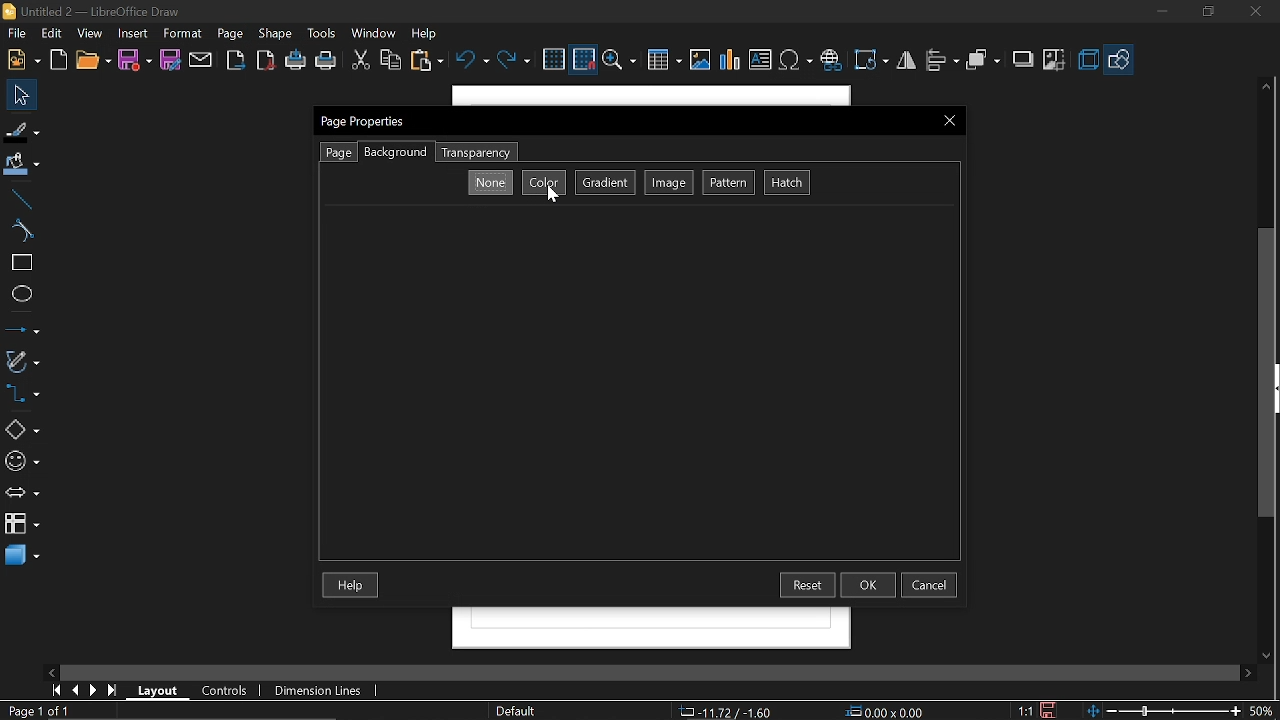 The width and height of the screenshot is (1280, 720). Describe the element at coordinates (94, 690) in the screenshot. I see `Next page` at that location.